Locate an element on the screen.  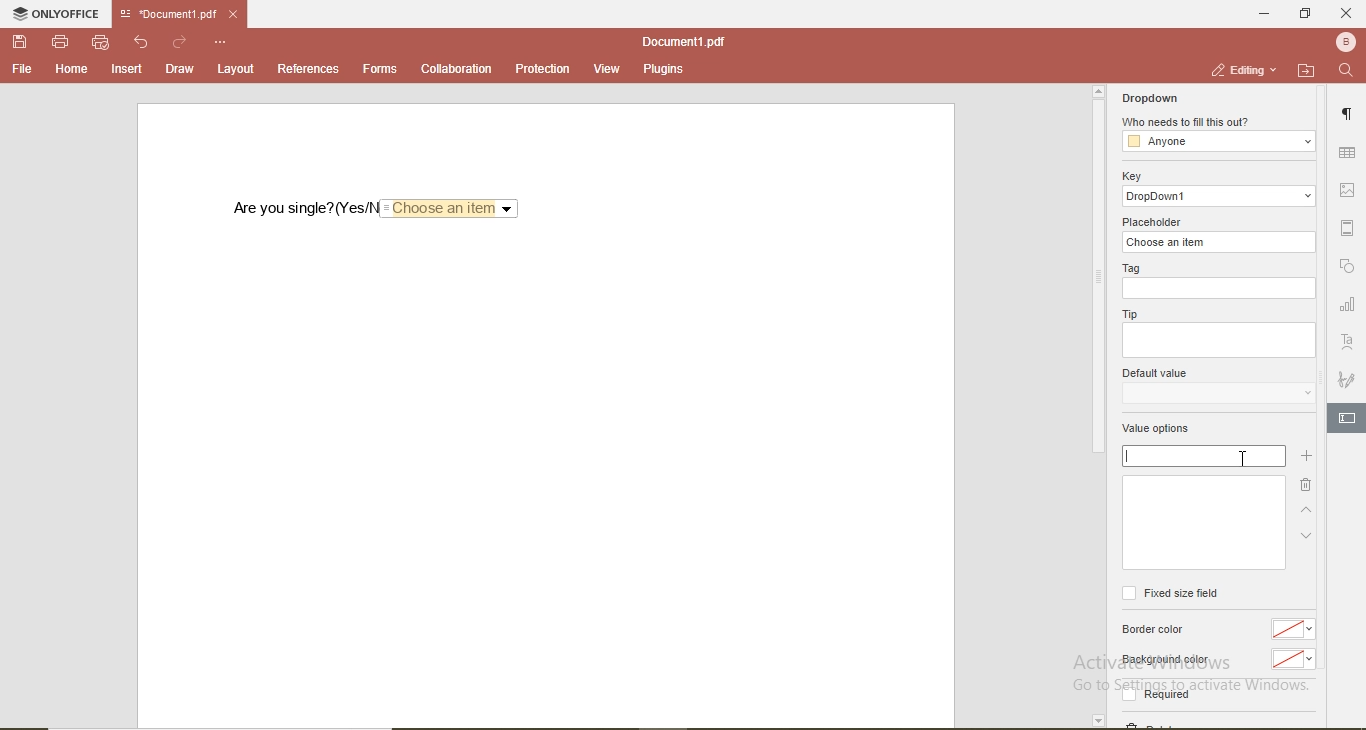
table is located at coordinates (1346, 154).